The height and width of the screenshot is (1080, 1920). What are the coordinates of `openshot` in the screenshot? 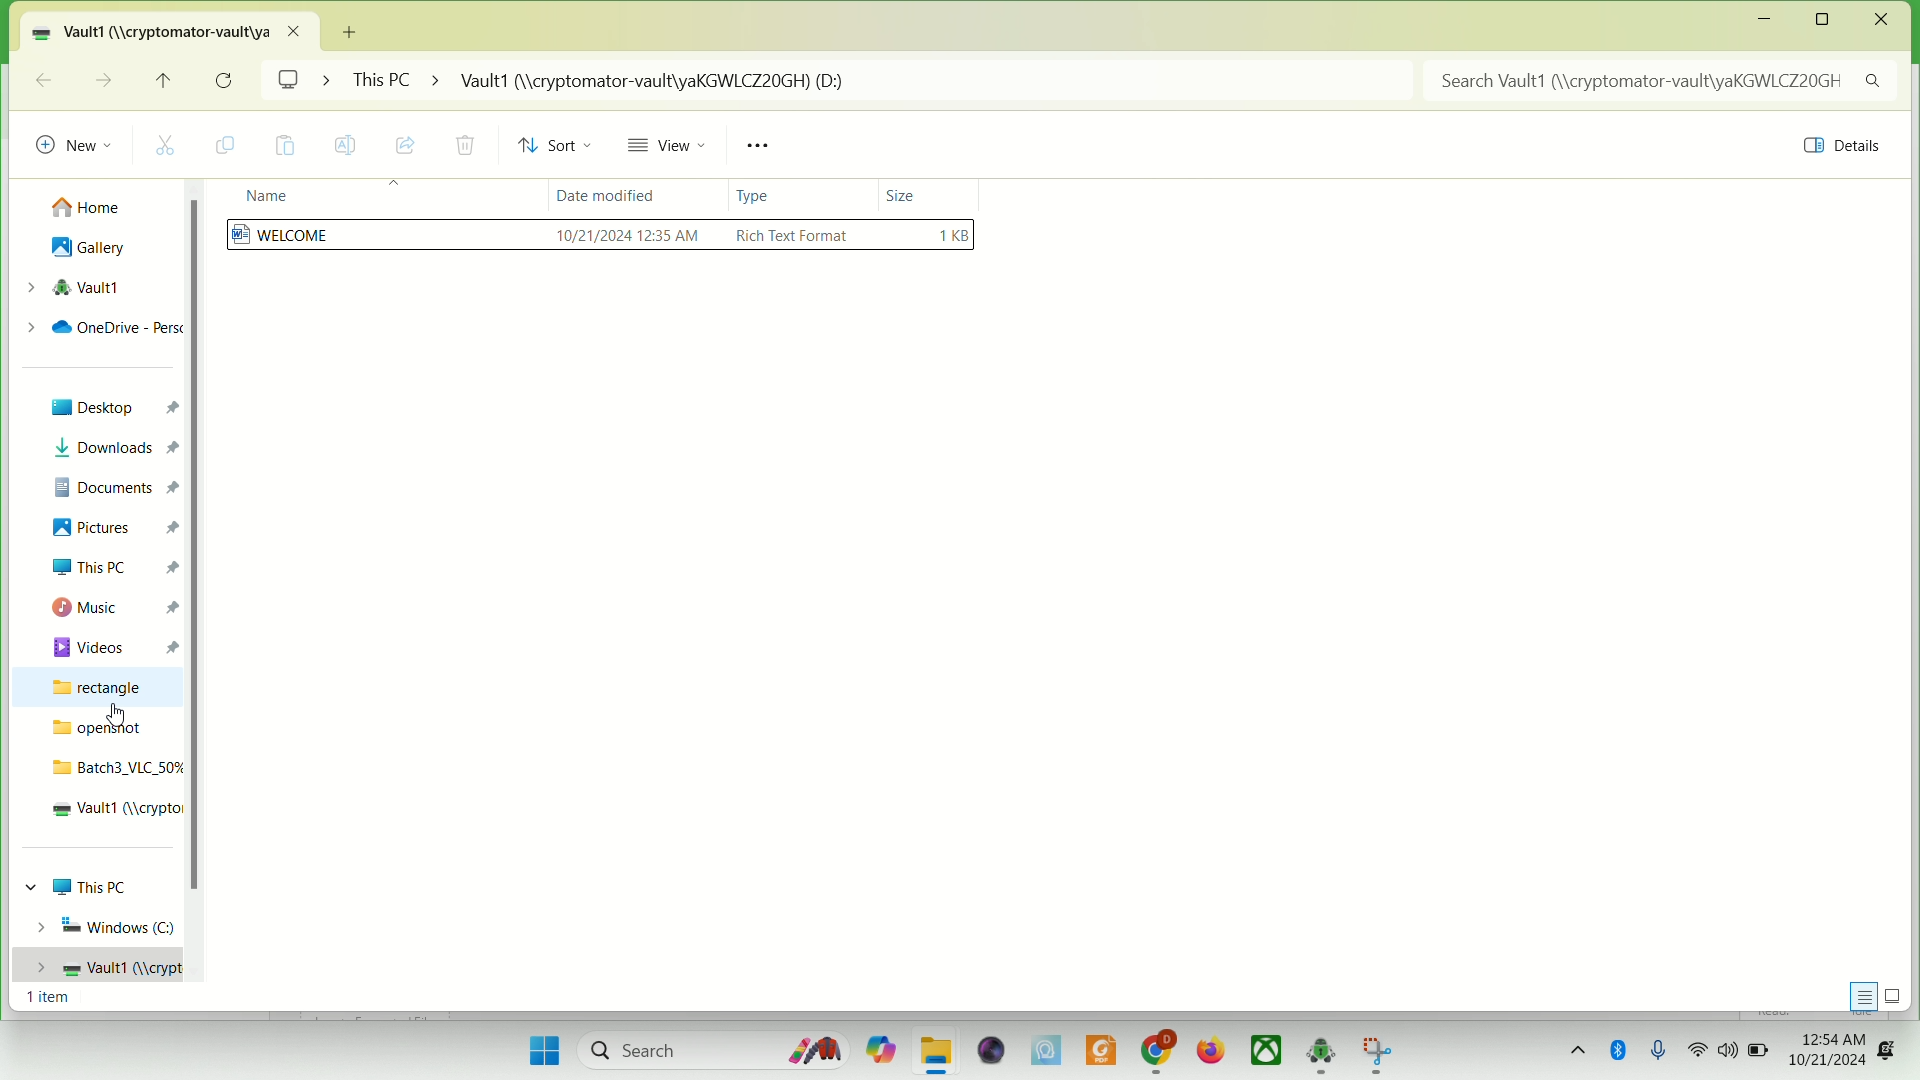 It's located at (98, 730).